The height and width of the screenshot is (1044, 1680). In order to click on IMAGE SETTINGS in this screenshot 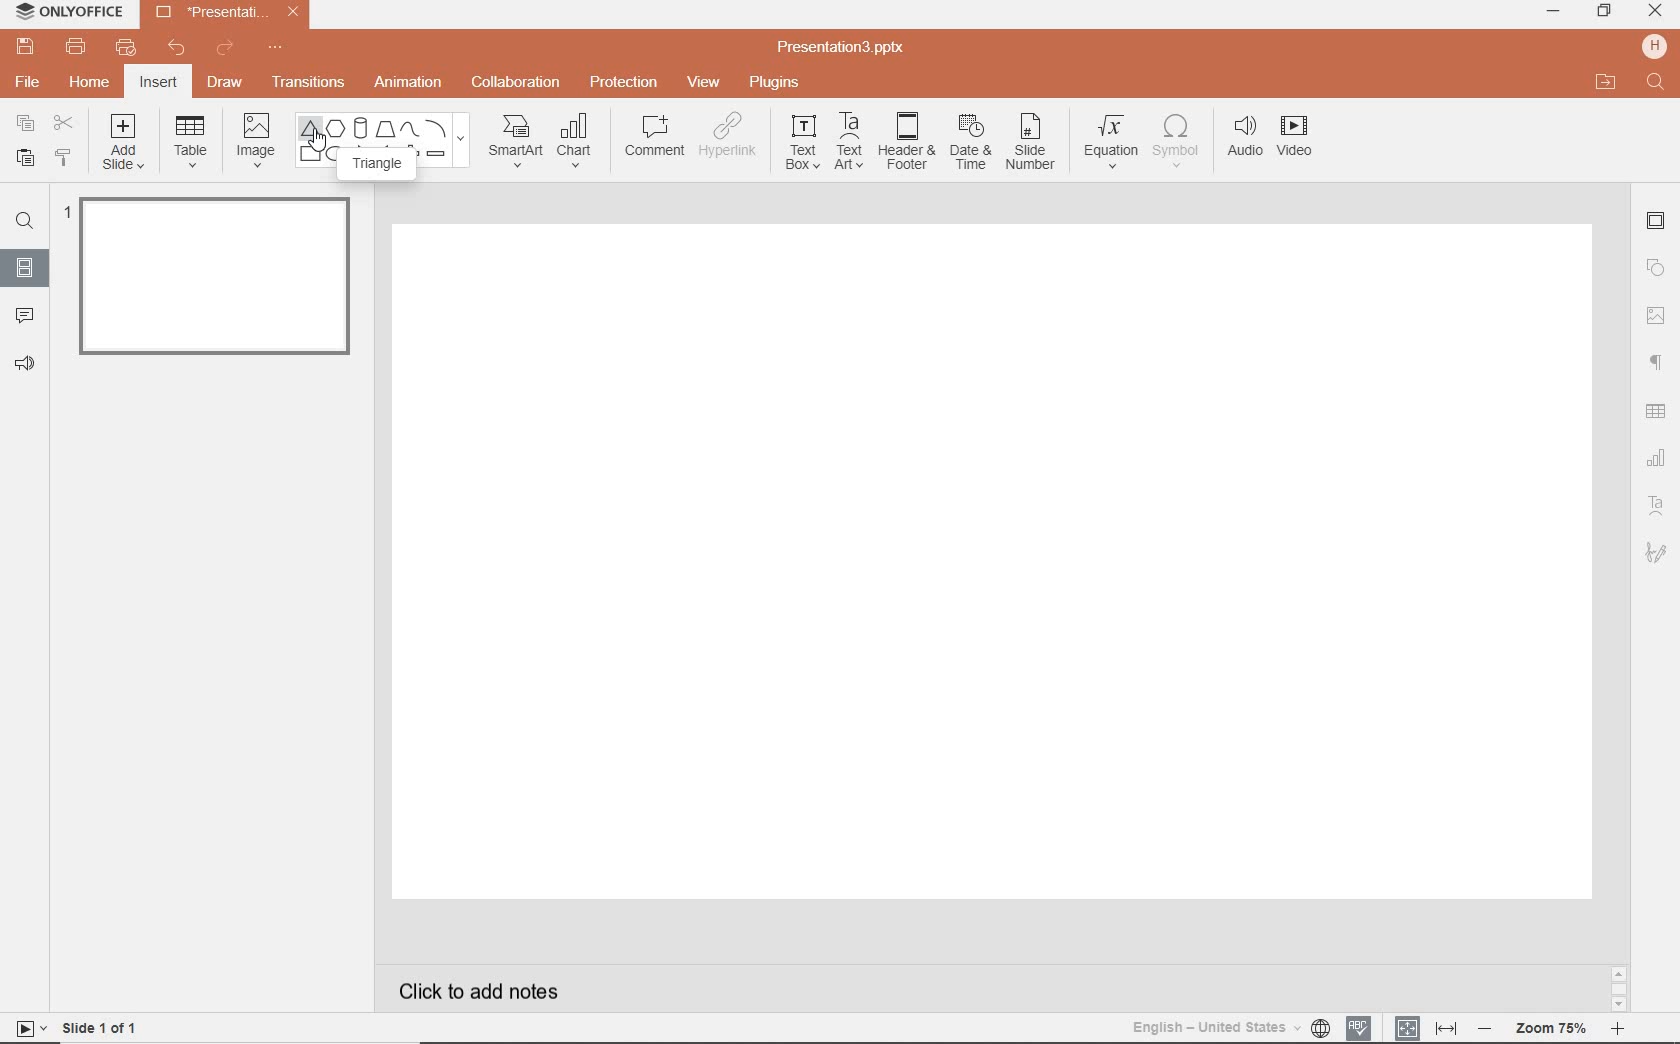, I will do `click(1656, 315)`.